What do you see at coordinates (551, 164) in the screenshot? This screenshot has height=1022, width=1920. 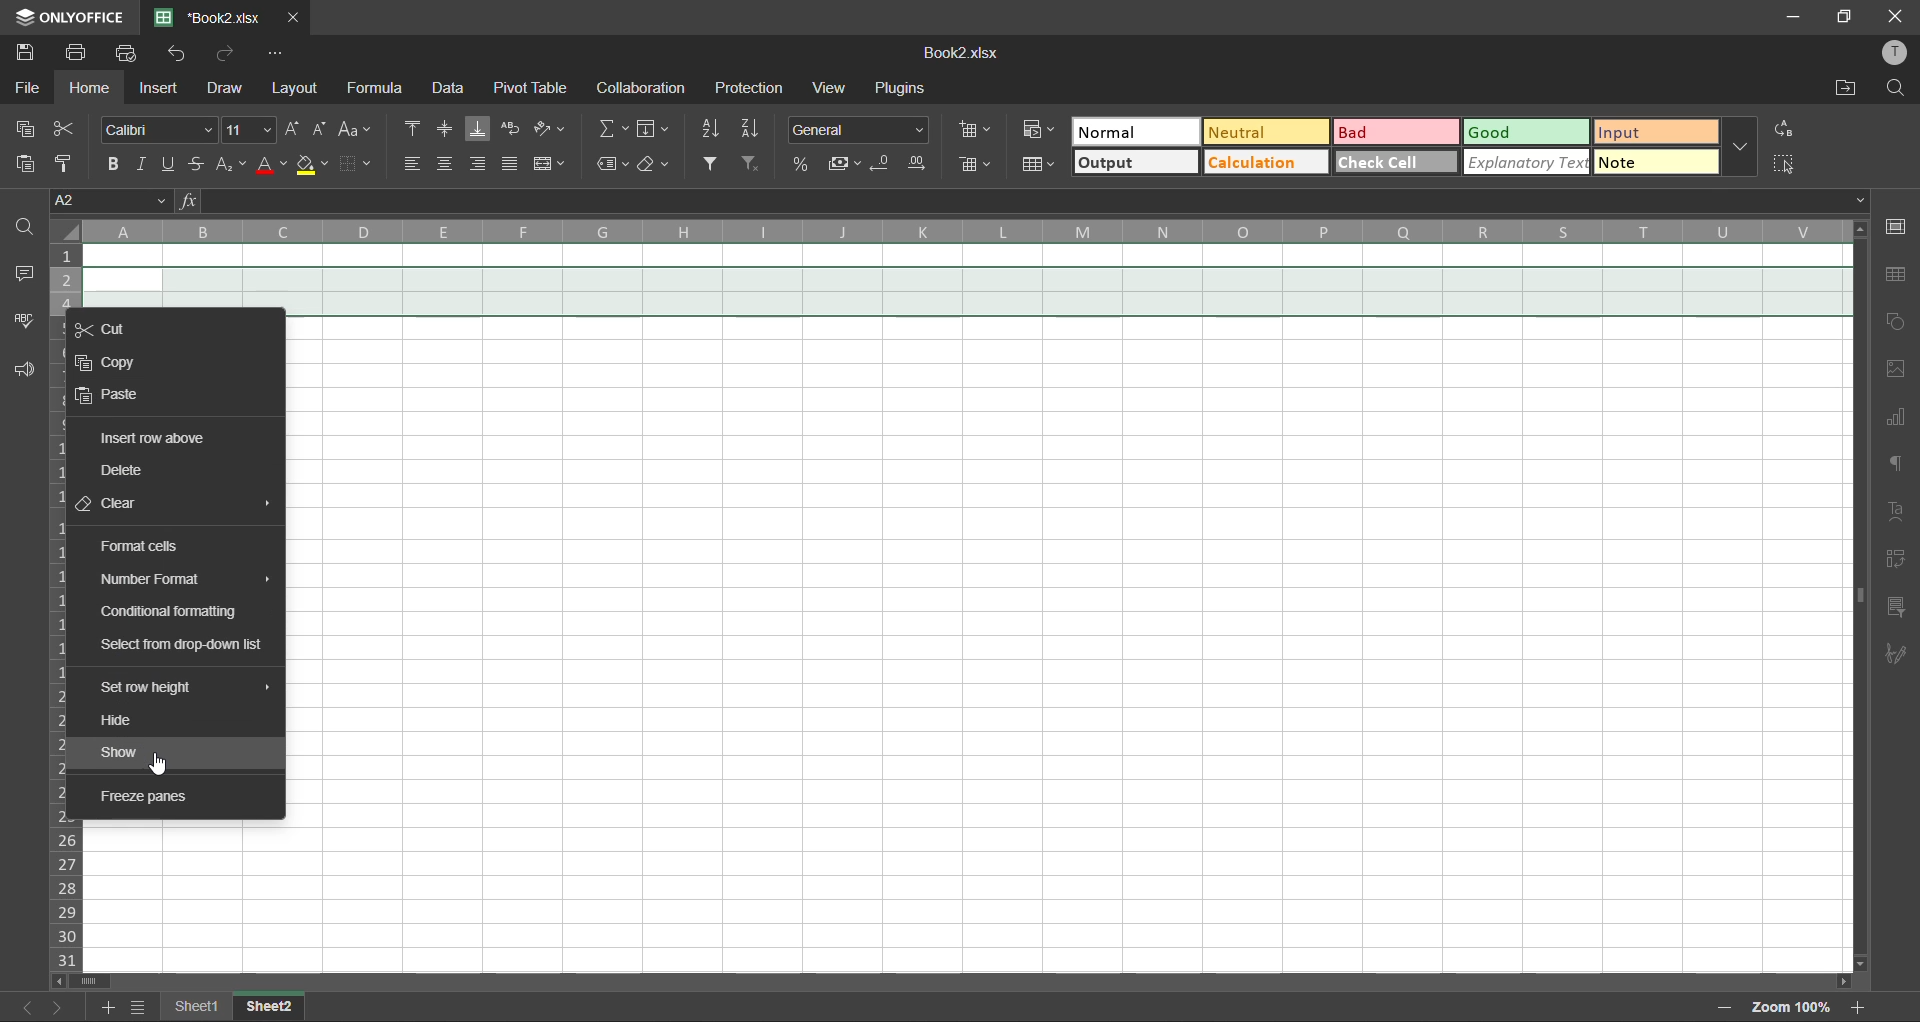 I see `merge and center` at bounding box center [551, 164].